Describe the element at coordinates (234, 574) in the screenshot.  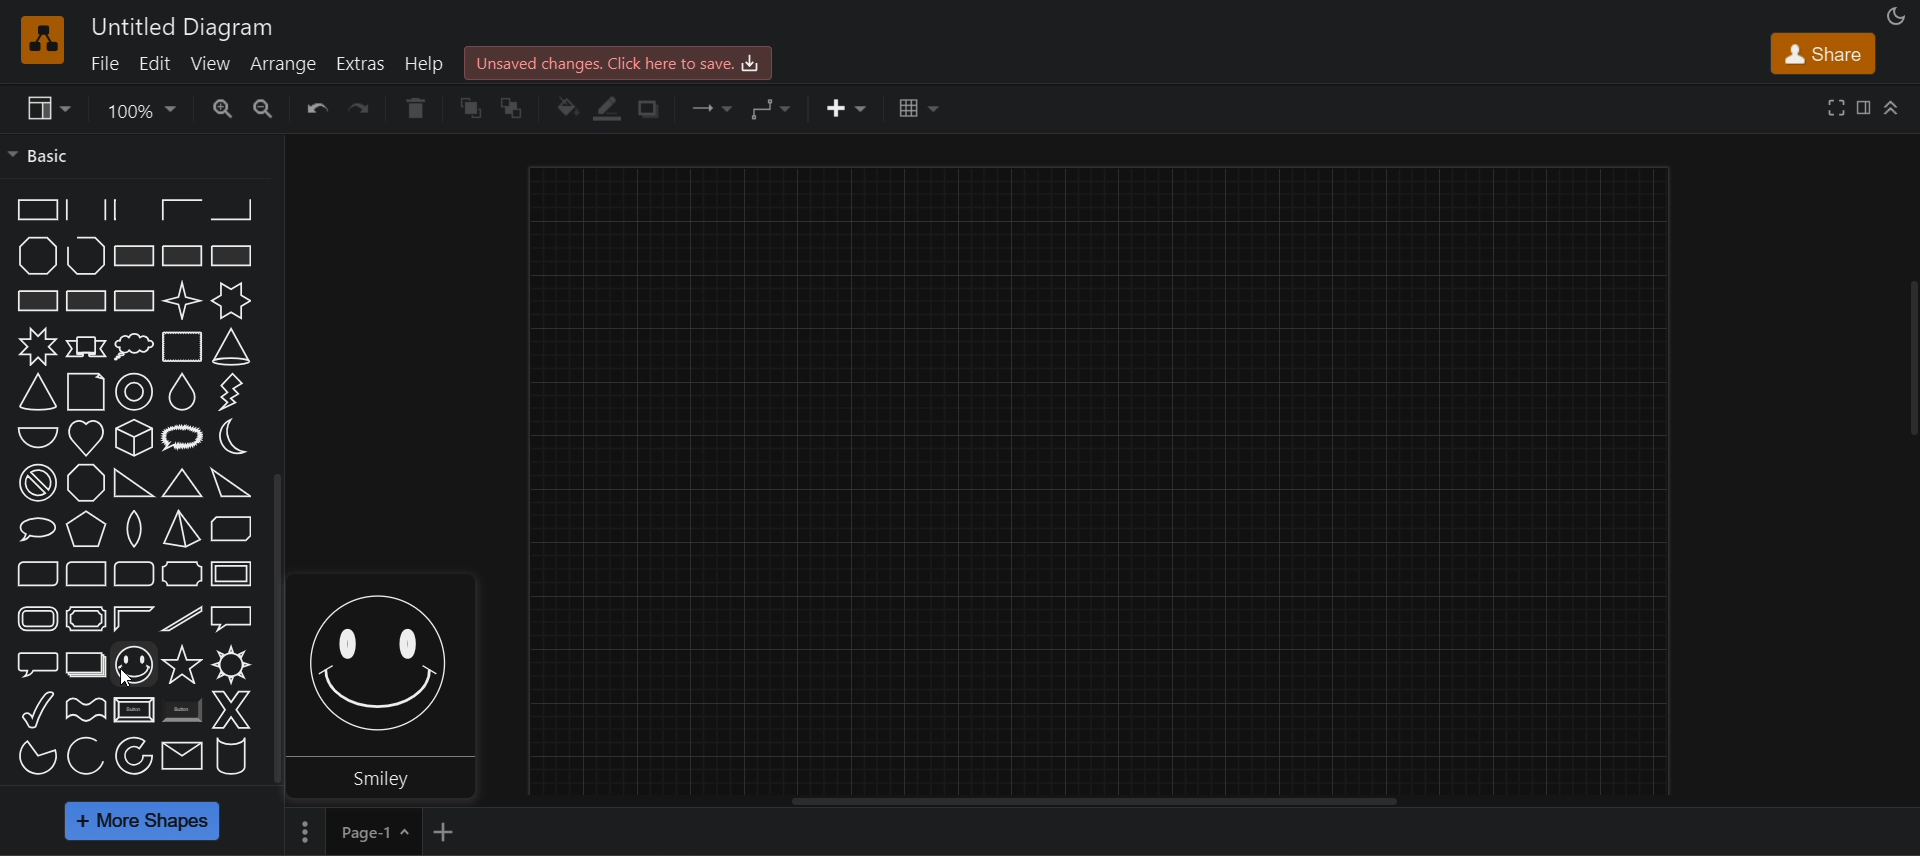
I see `frame` at that location.